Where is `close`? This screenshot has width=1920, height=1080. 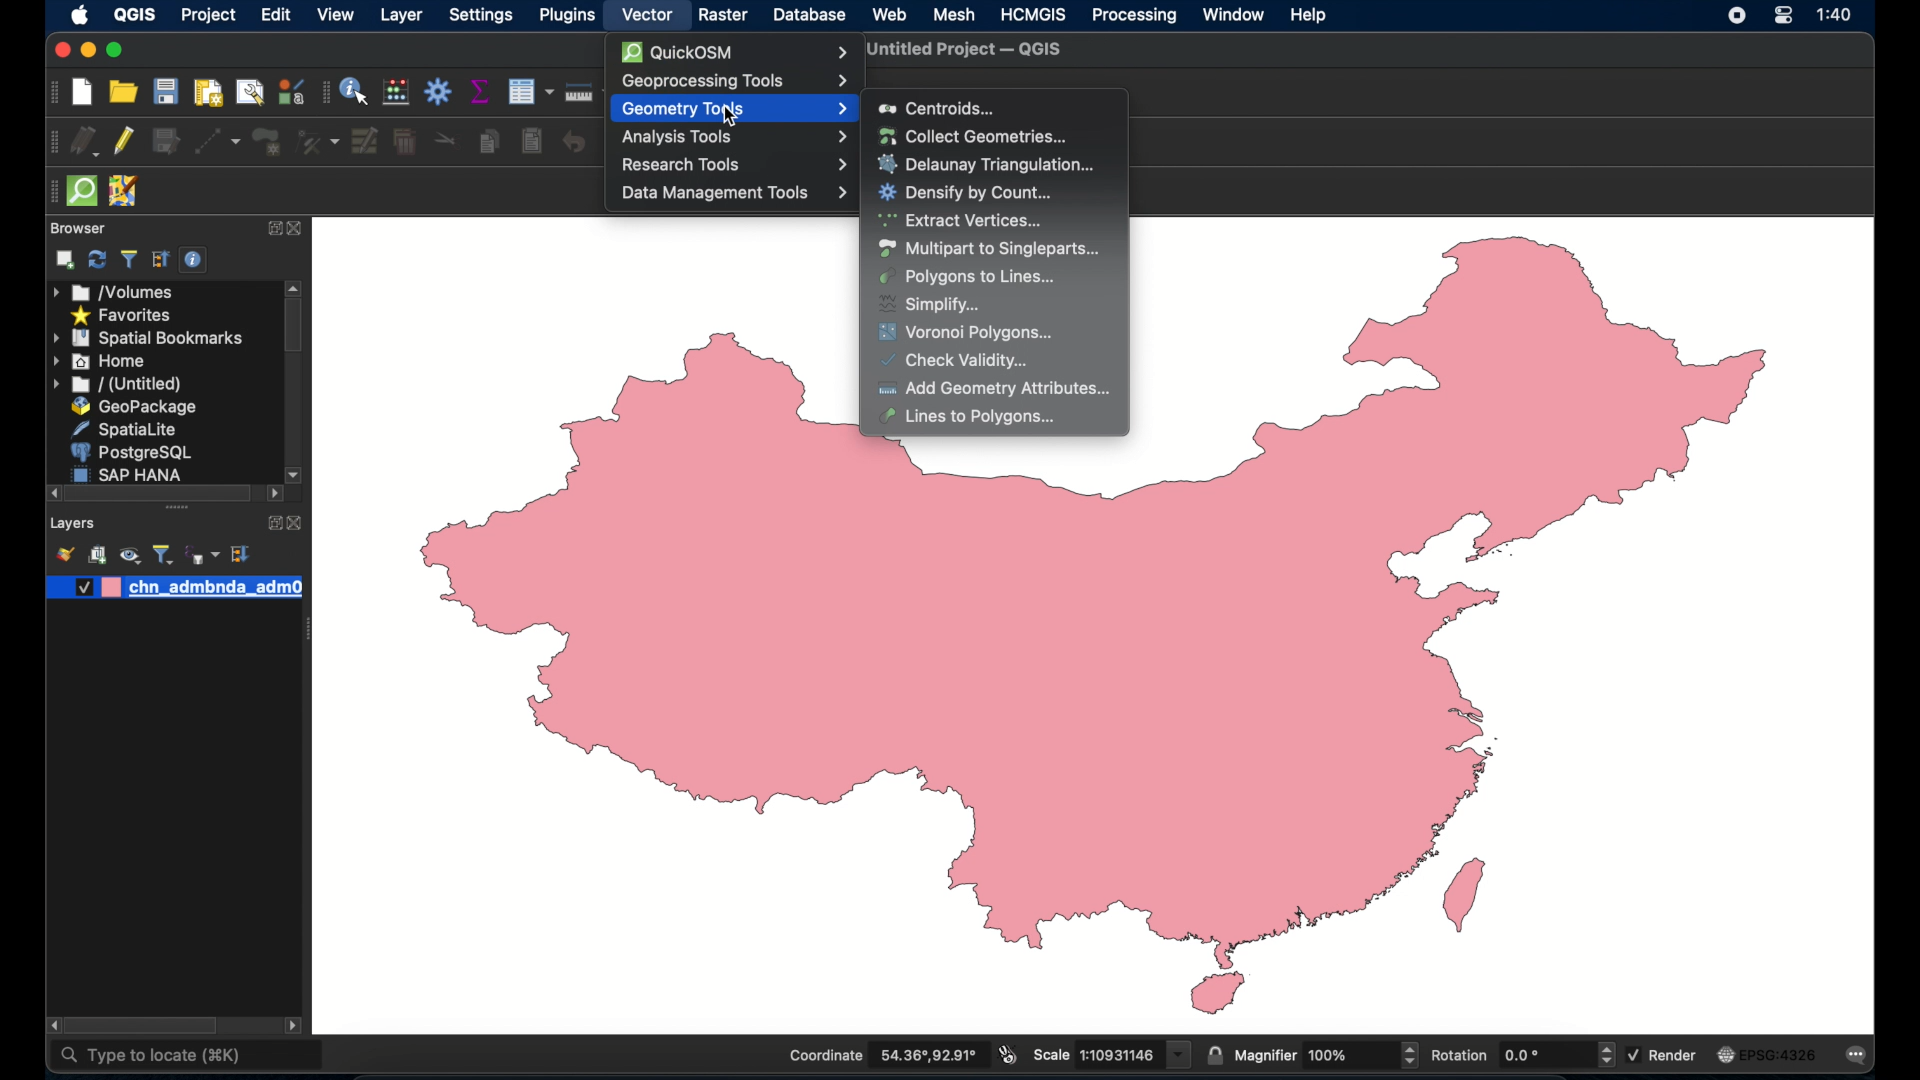
close is located at coordinates (297, 524).